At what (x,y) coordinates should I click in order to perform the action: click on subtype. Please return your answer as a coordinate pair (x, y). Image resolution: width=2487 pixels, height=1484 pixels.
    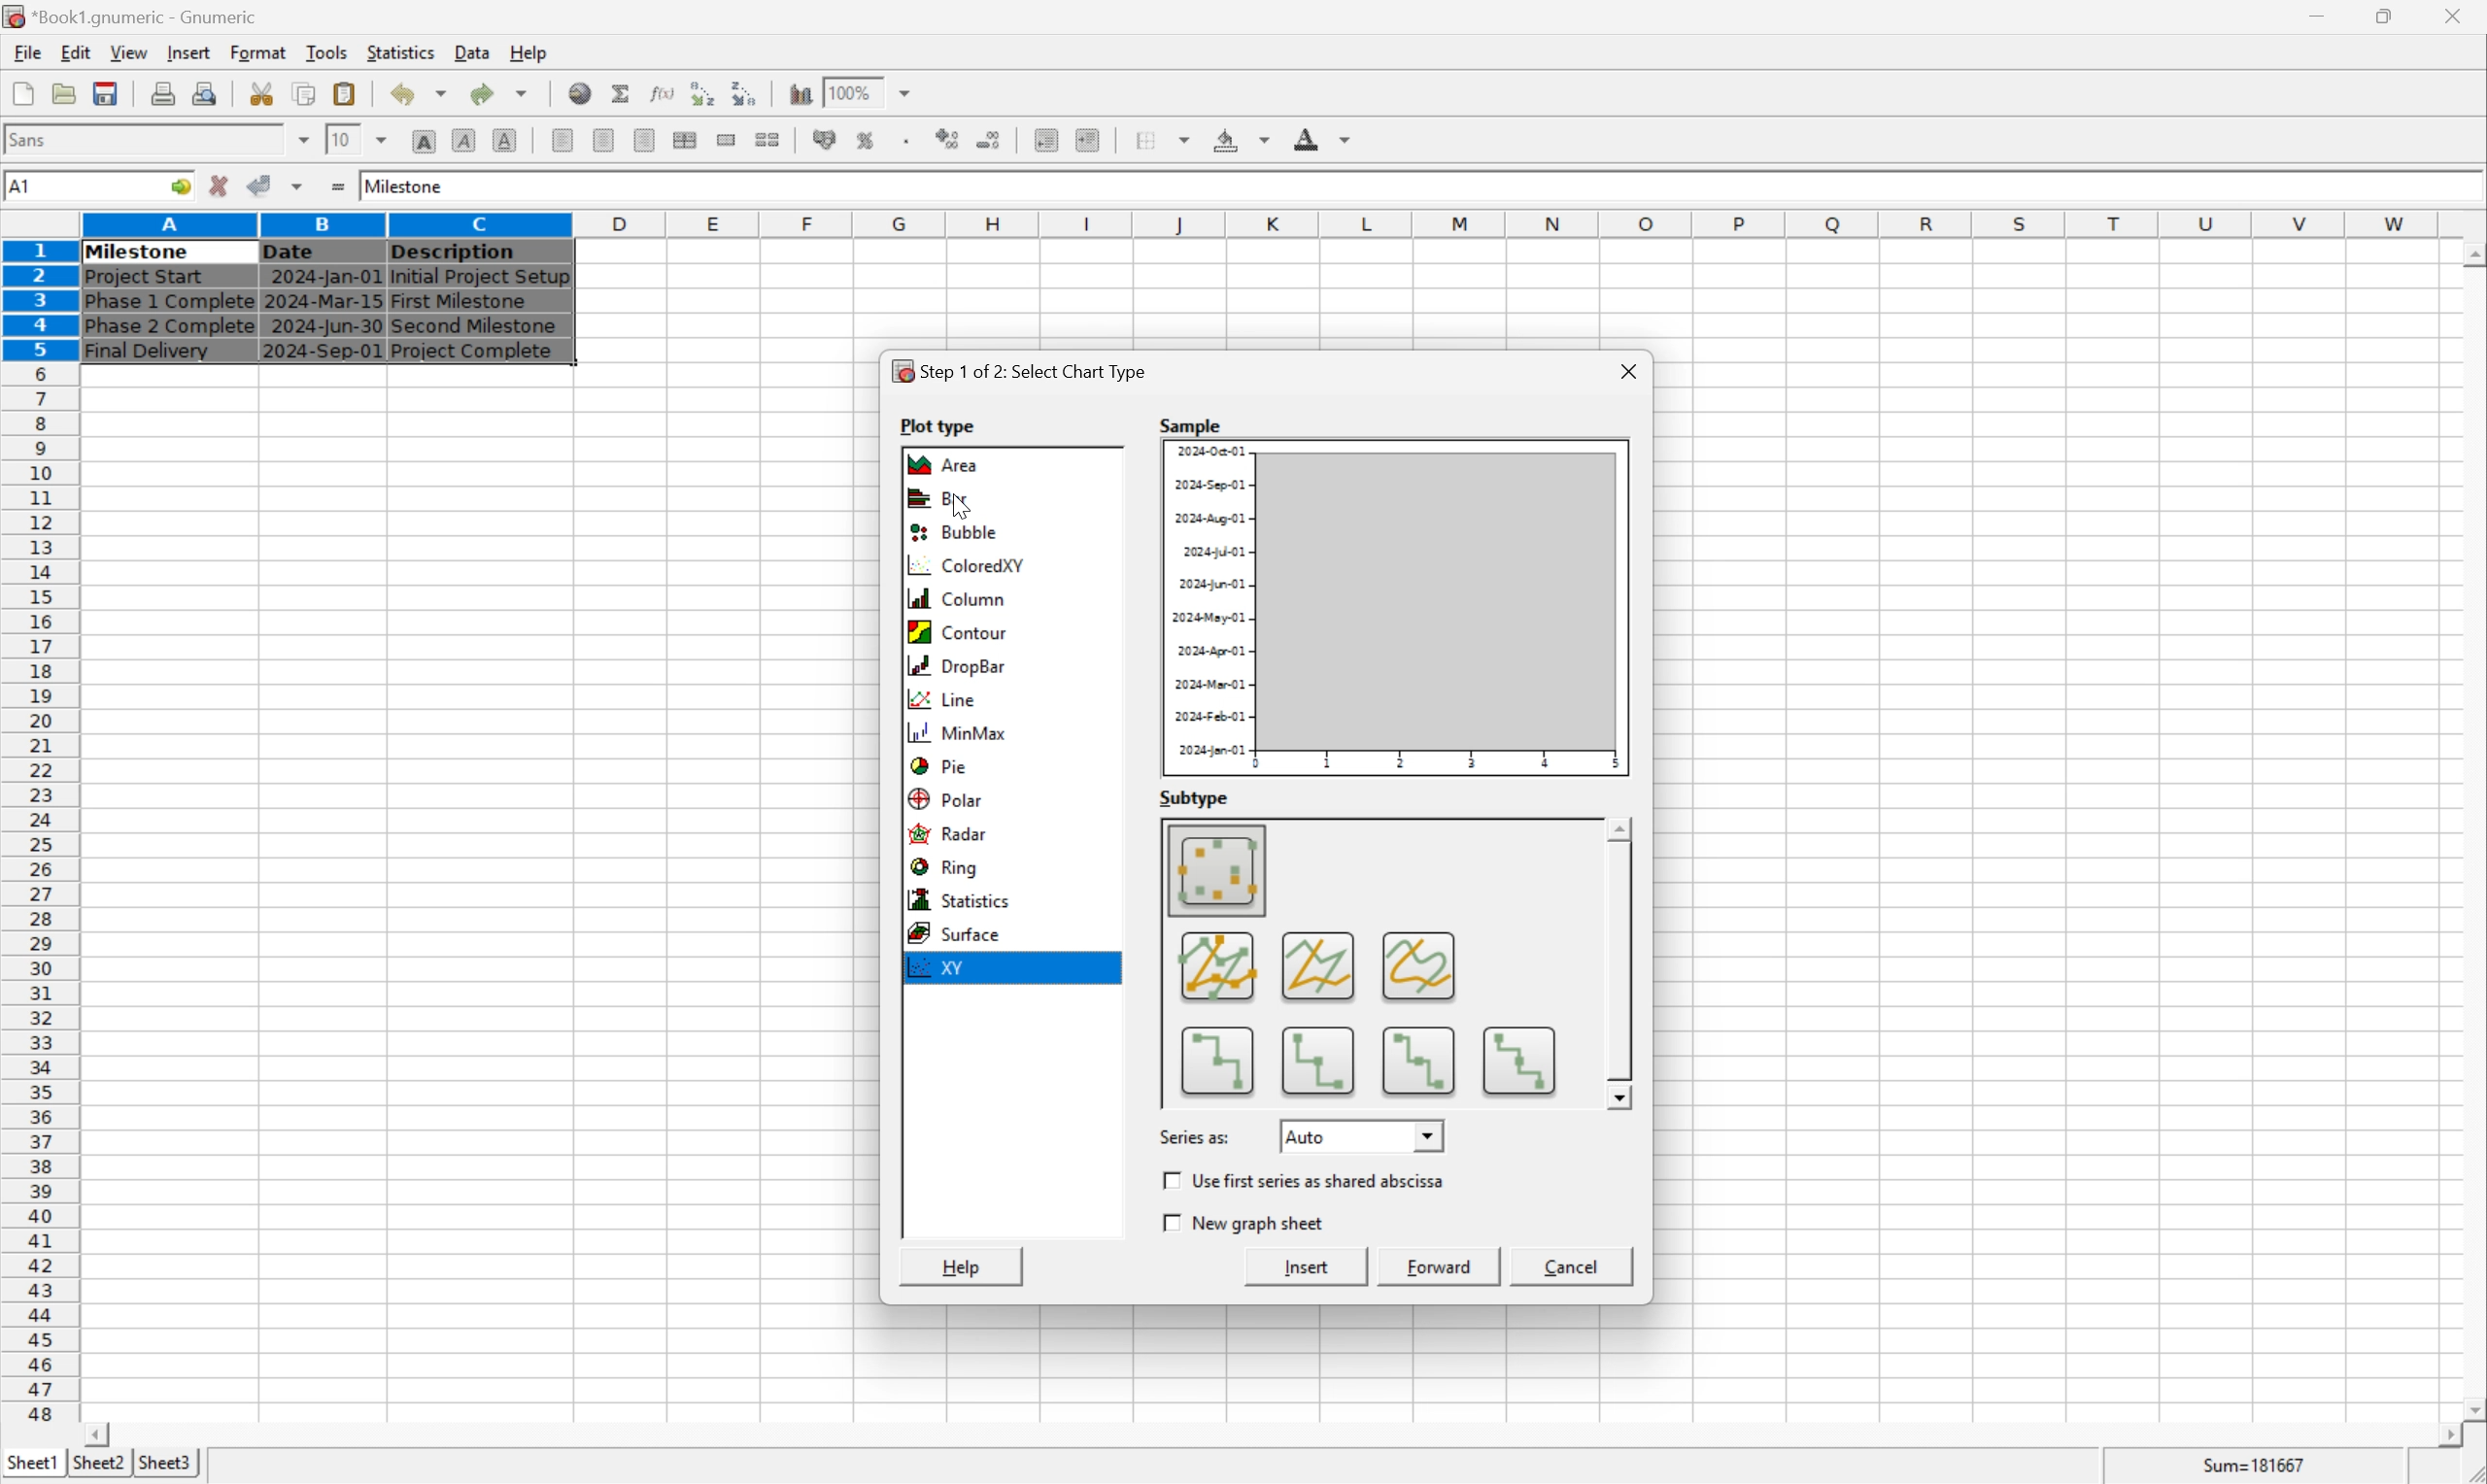
    Looking at the image, I should click on (1196, 798).